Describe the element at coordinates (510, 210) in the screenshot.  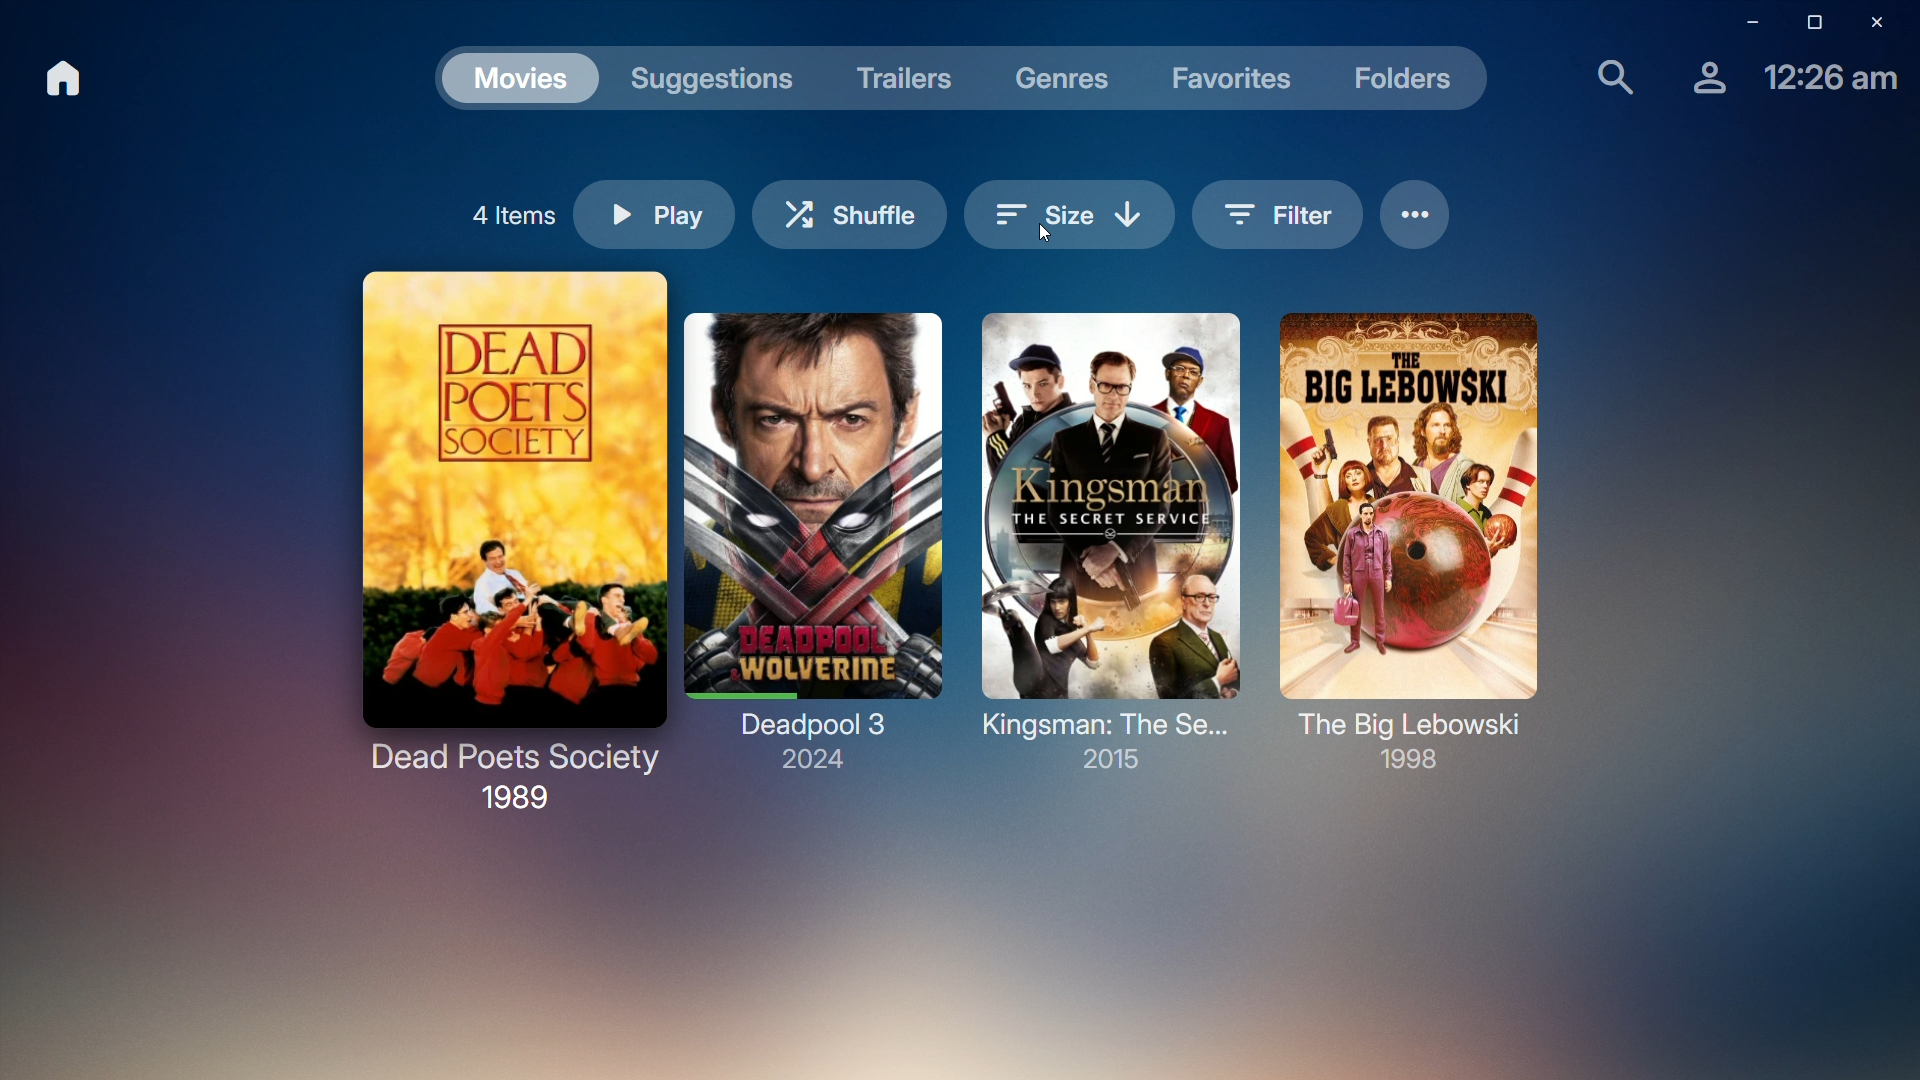
I see `4 Items` at that location.